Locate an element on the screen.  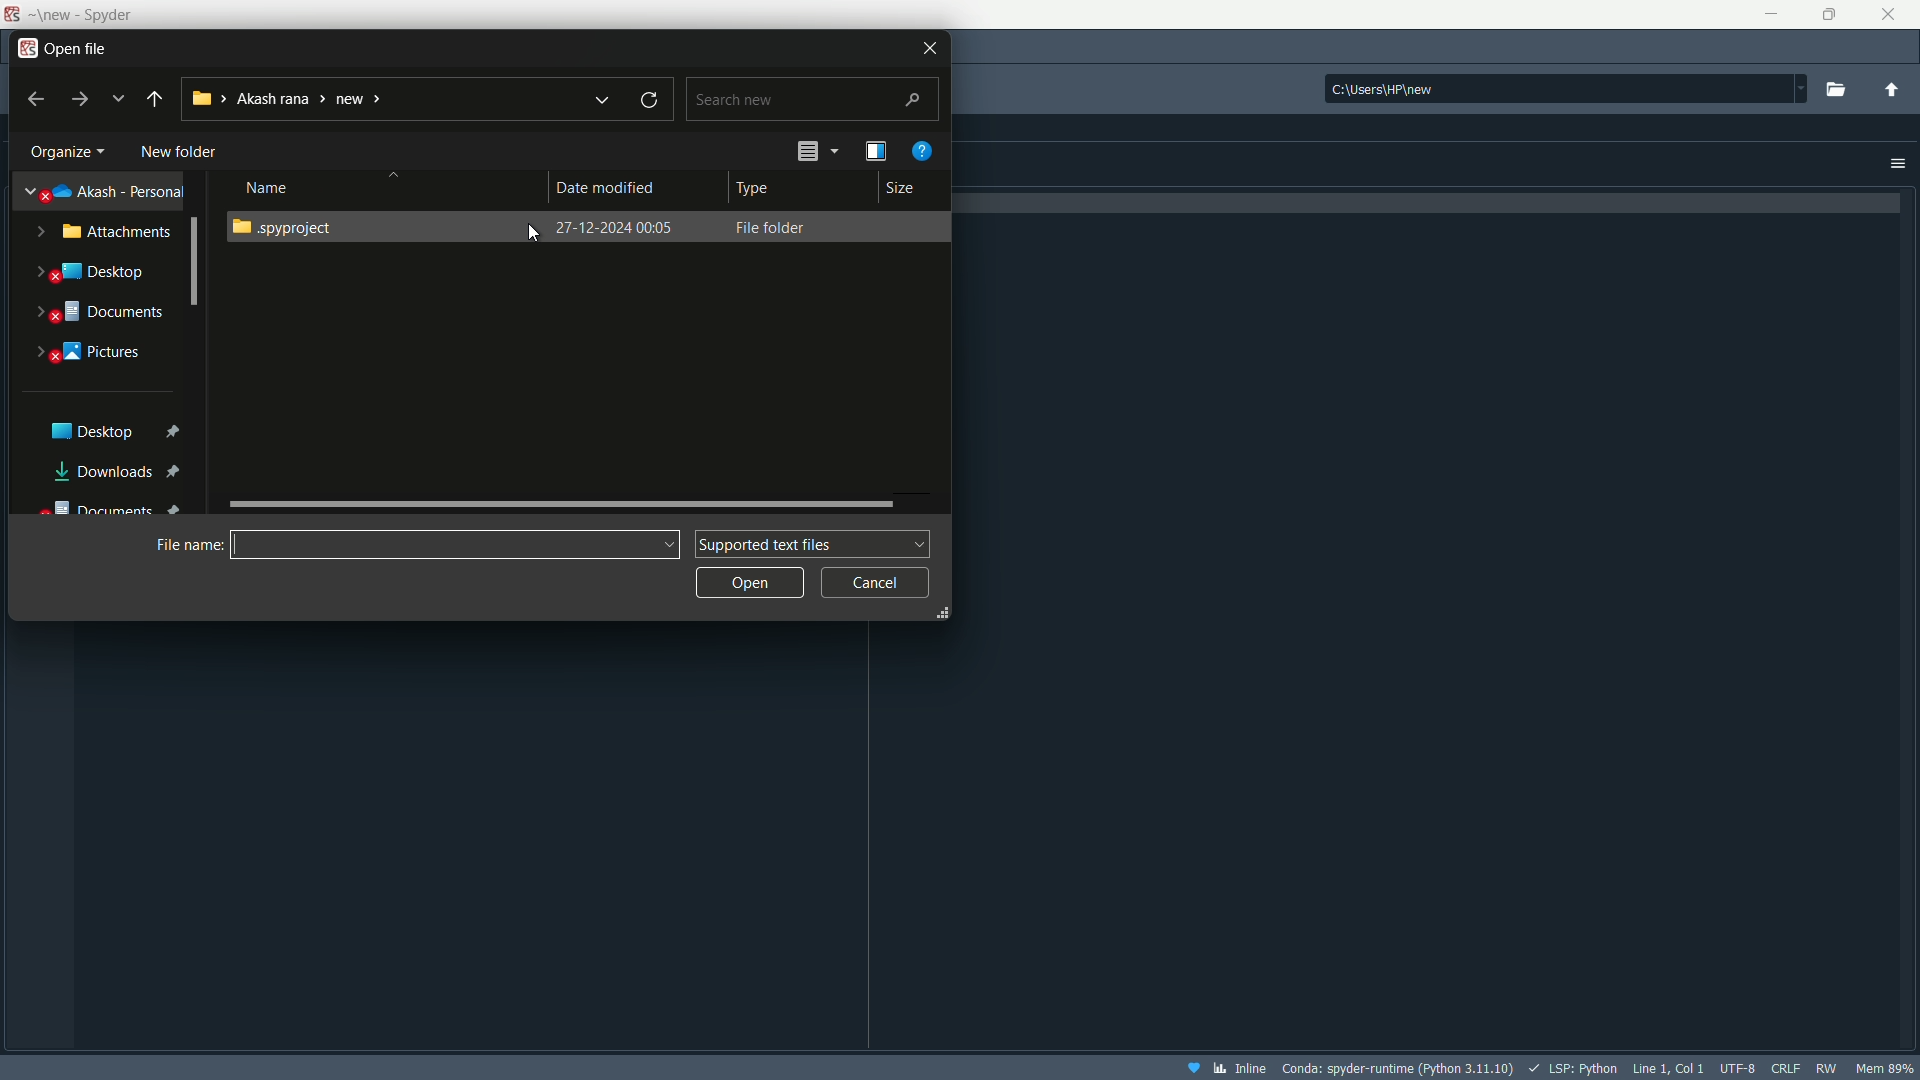
interpreter is located at coordinates (1398, 1068).